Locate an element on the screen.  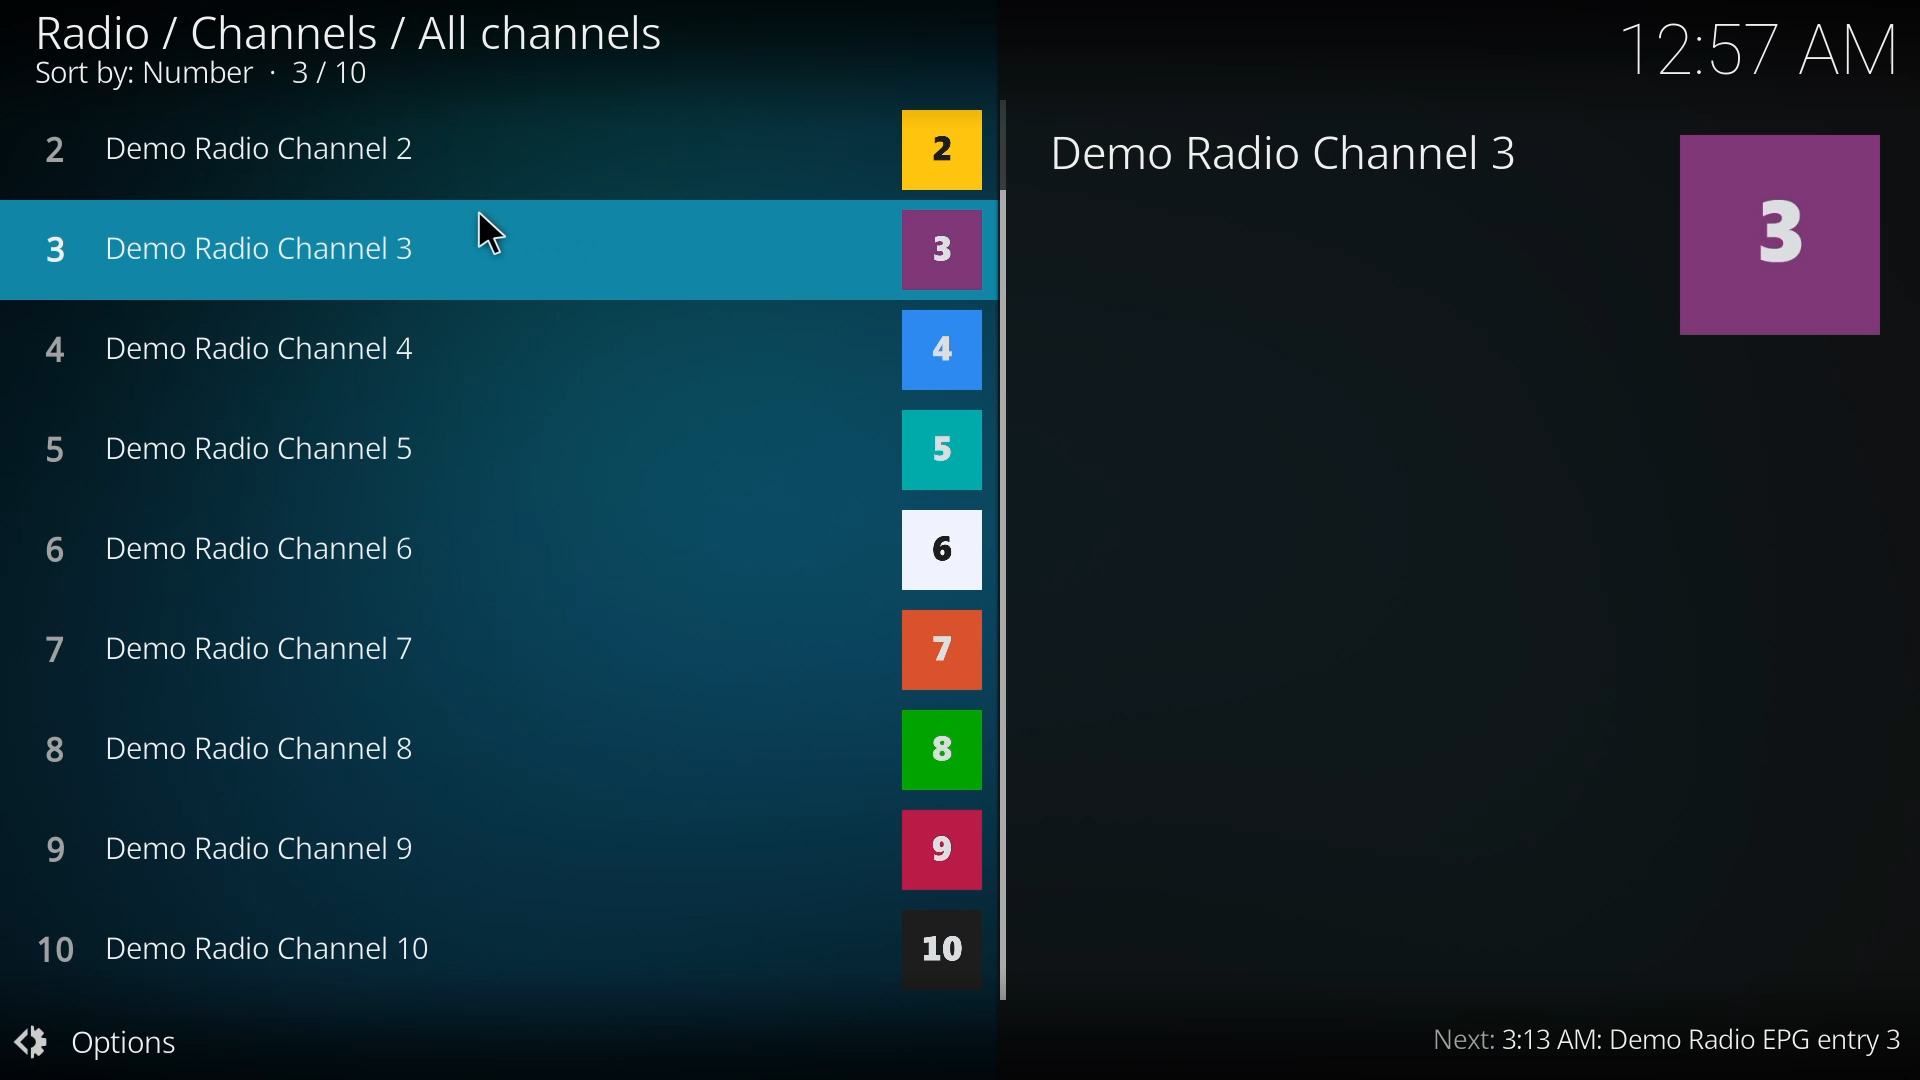
4 Demo Radio Channel 4 is located at coordinates (249, 347).